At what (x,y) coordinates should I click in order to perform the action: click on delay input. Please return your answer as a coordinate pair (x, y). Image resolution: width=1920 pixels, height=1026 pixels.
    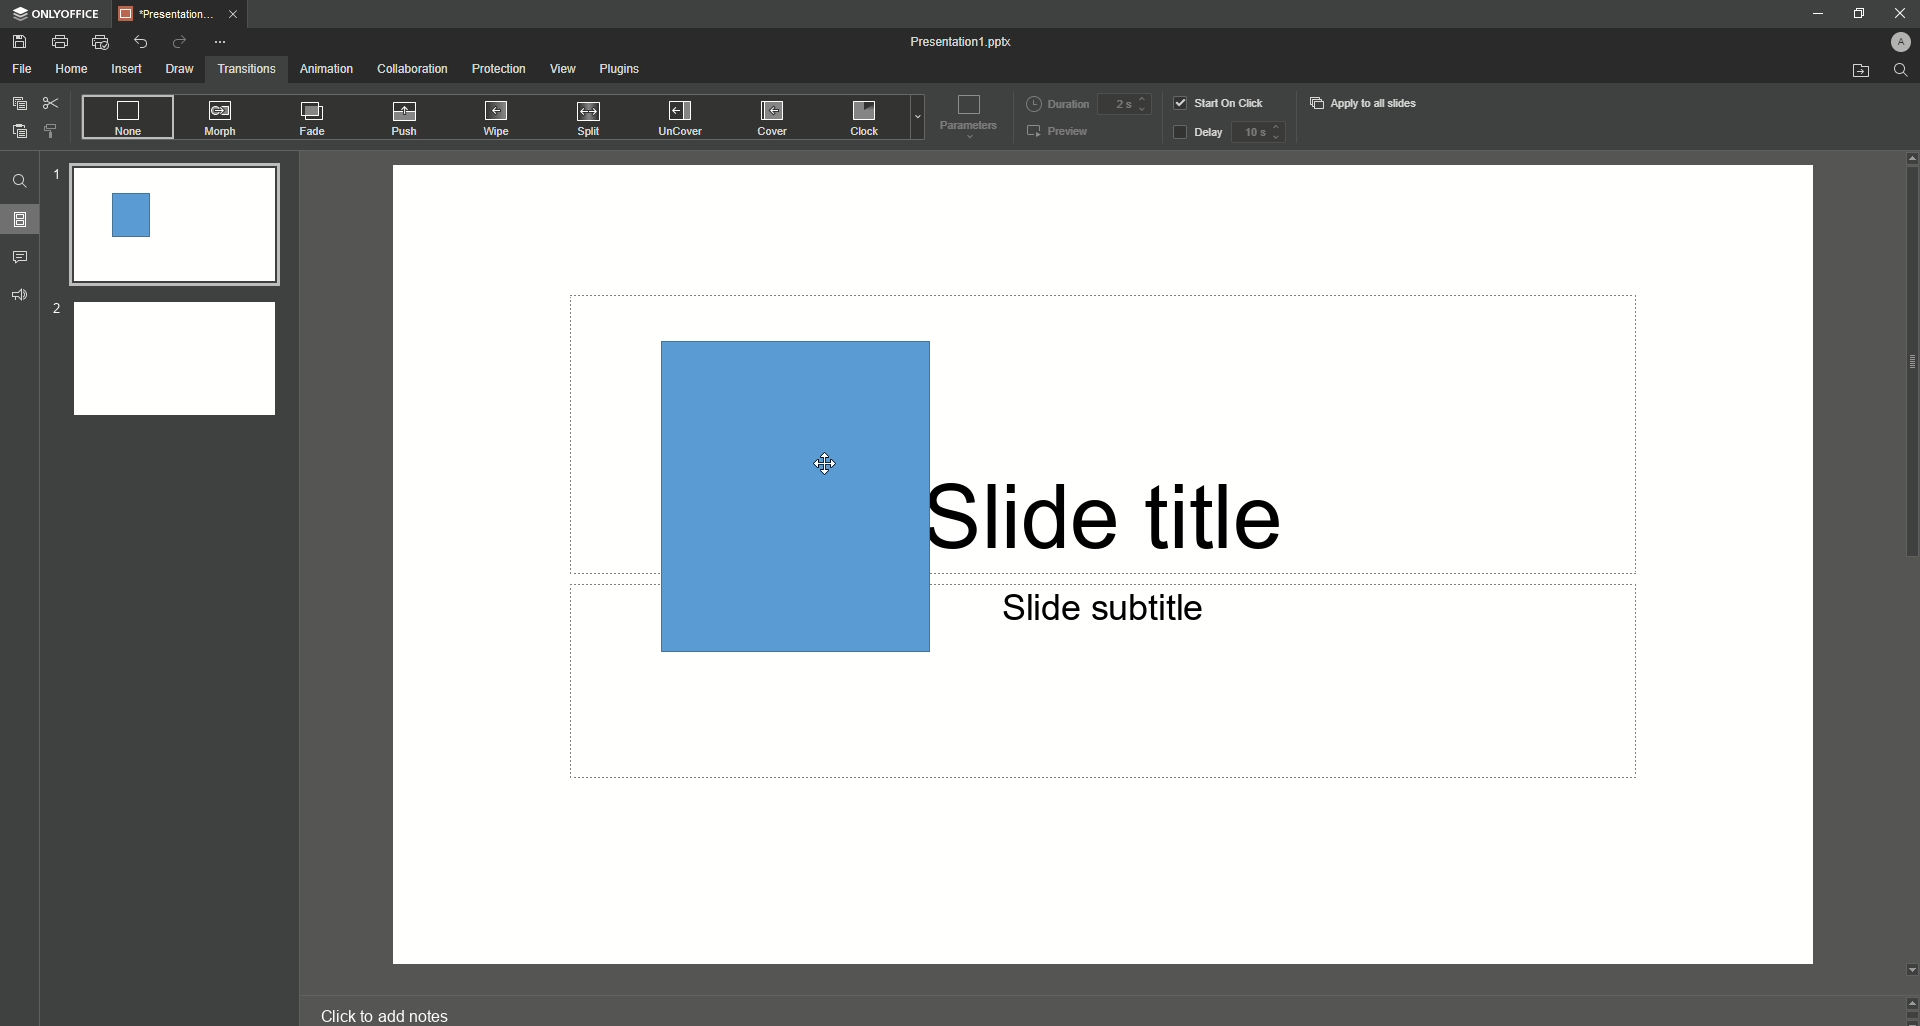
    Looking at the image, I should click on (1261, 134).